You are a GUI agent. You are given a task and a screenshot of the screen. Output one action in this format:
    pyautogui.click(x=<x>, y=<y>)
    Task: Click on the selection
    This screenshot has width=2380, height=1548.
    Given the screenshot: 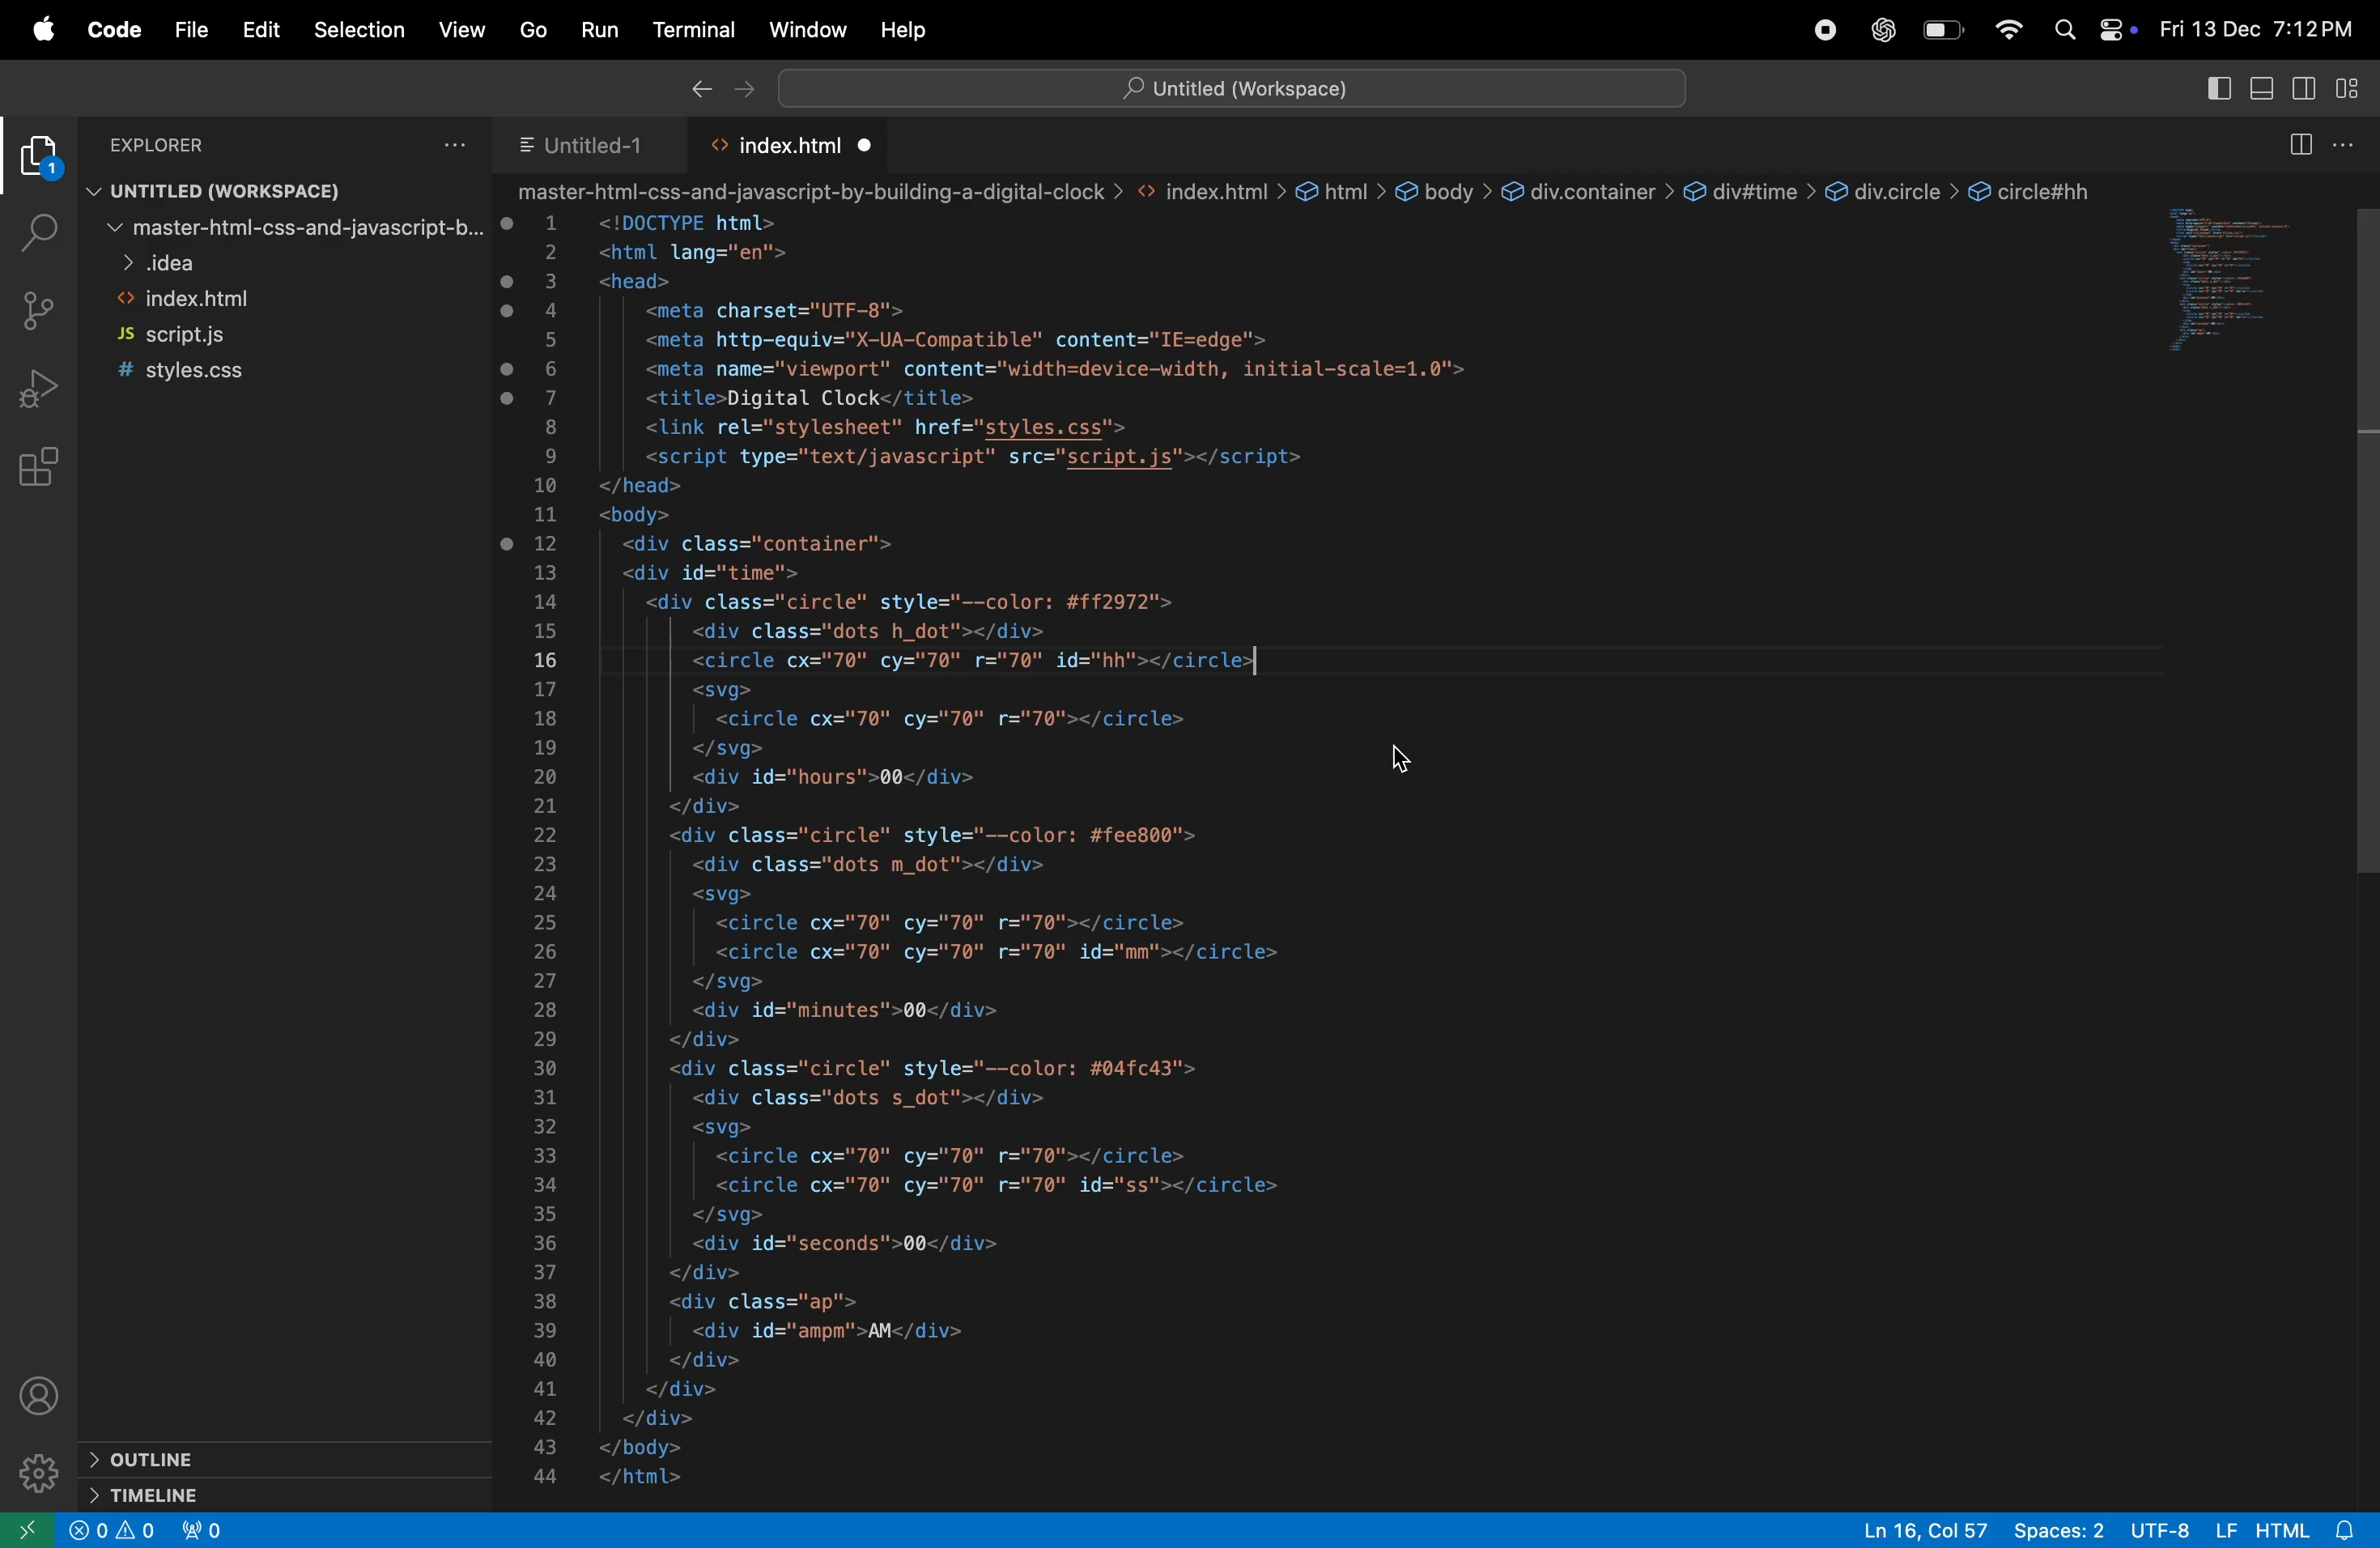 What is the action you would take?
    pyautogui.click(x=359, y=27)
    